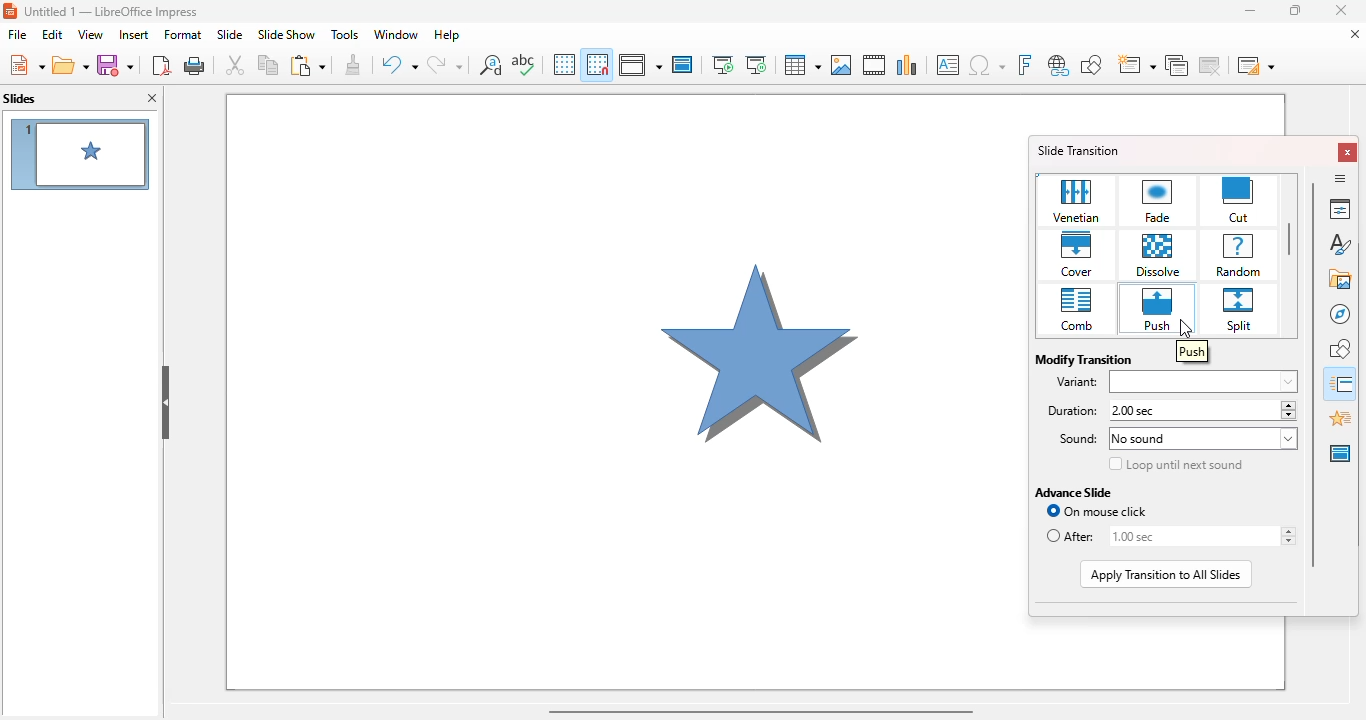 This screenshot has height=720, width=1366. Describe the element at coordinates (1067, 410) in the screenshot. I see `duration` at that location.